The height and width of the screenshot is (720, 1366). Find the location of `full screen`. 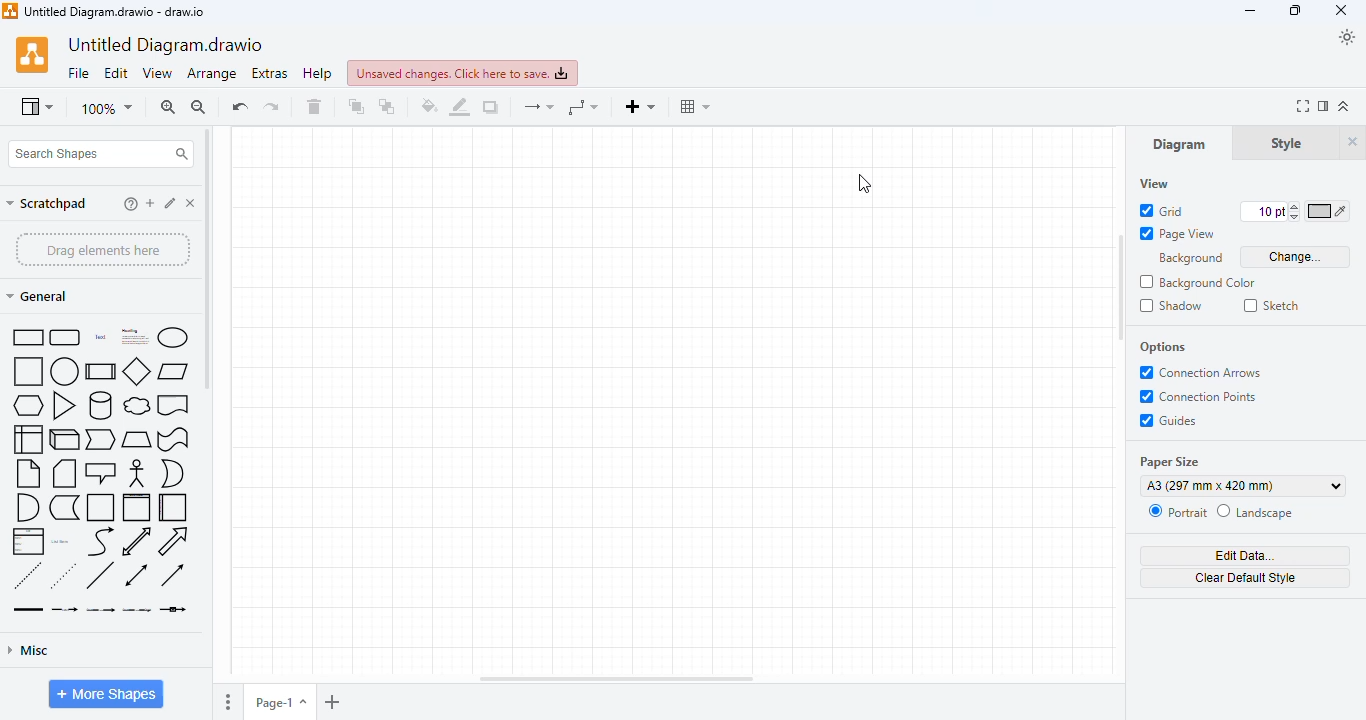

full screen is located at coordinates (1303, 106).